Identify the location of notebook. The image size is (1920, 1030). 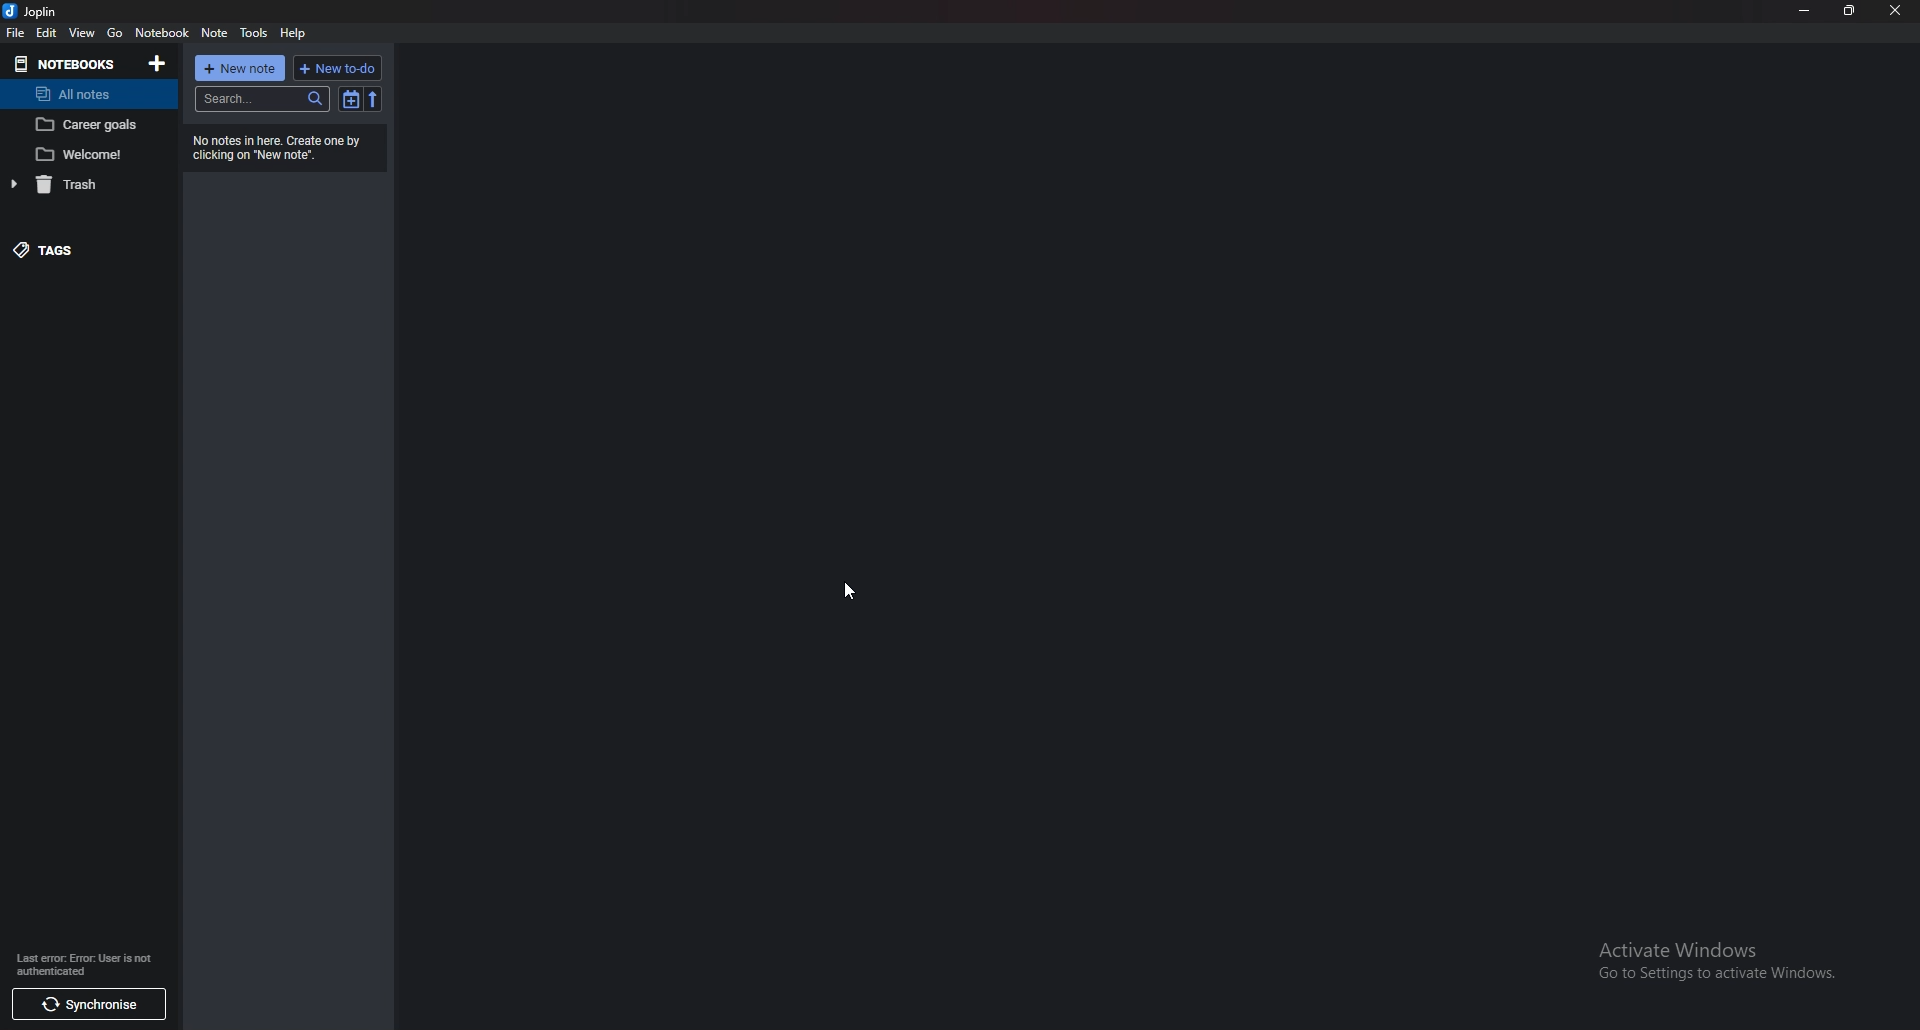
(165, 33).